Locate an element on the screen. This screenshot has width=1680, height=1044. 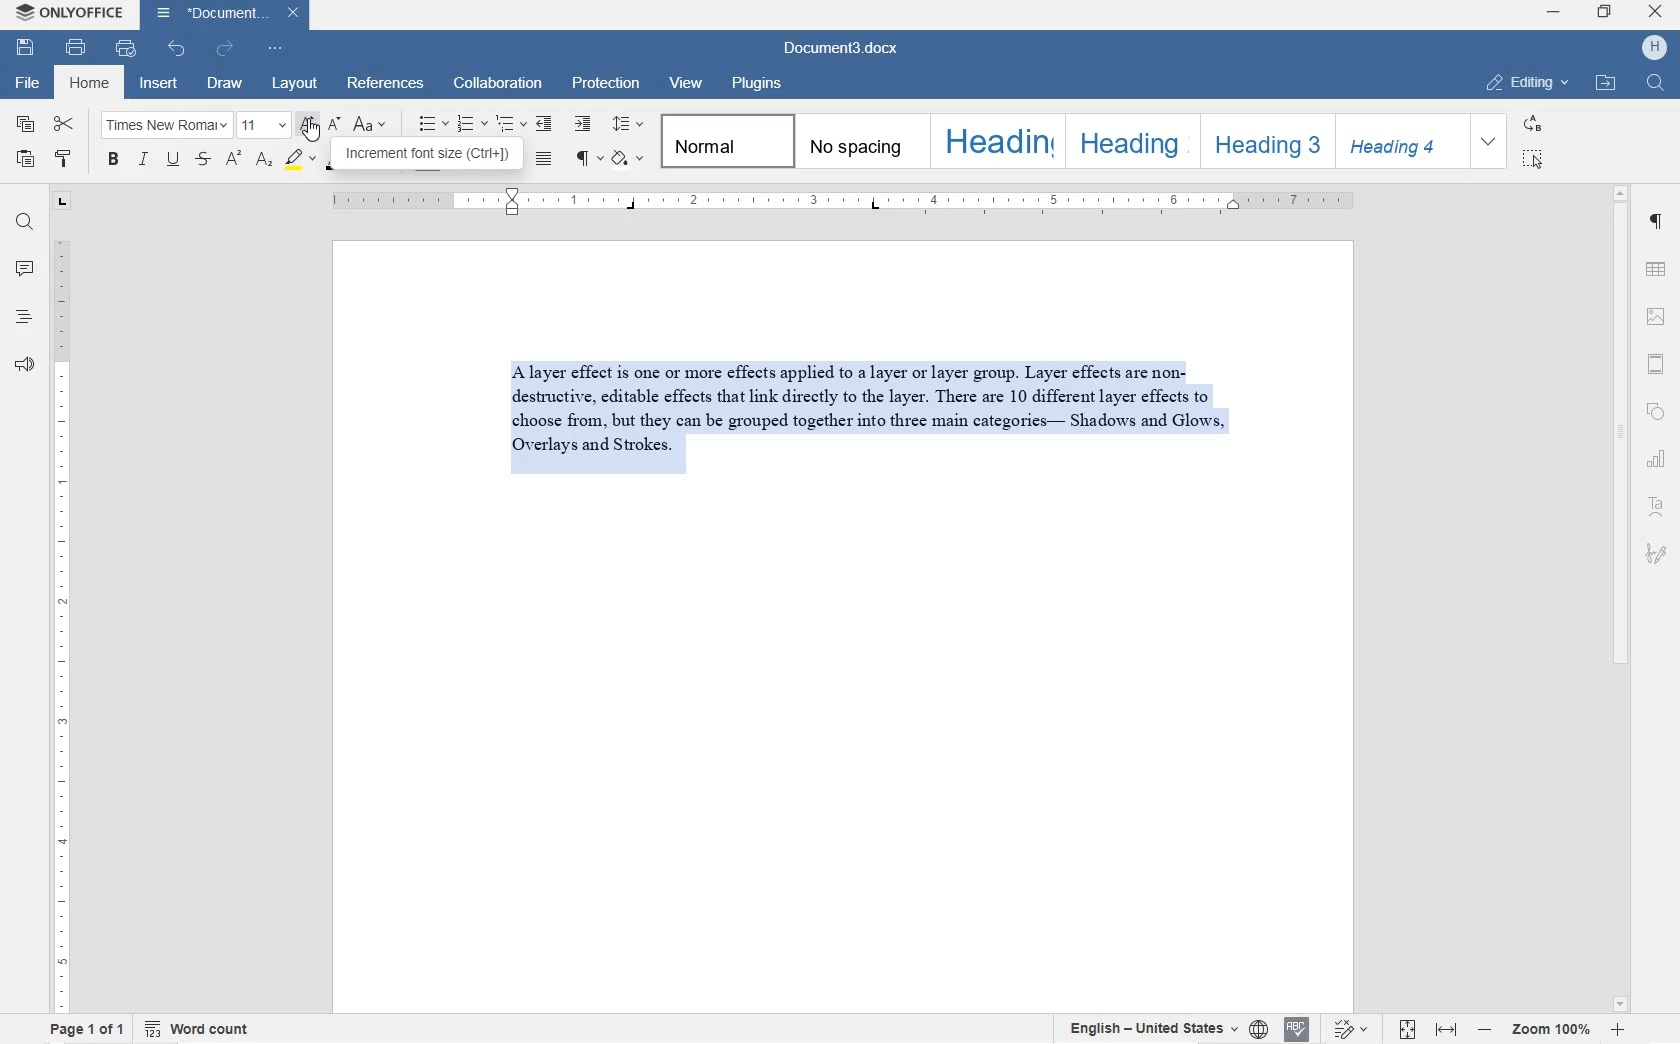
INCREASE INDENT is located at coordinates (583, 125).